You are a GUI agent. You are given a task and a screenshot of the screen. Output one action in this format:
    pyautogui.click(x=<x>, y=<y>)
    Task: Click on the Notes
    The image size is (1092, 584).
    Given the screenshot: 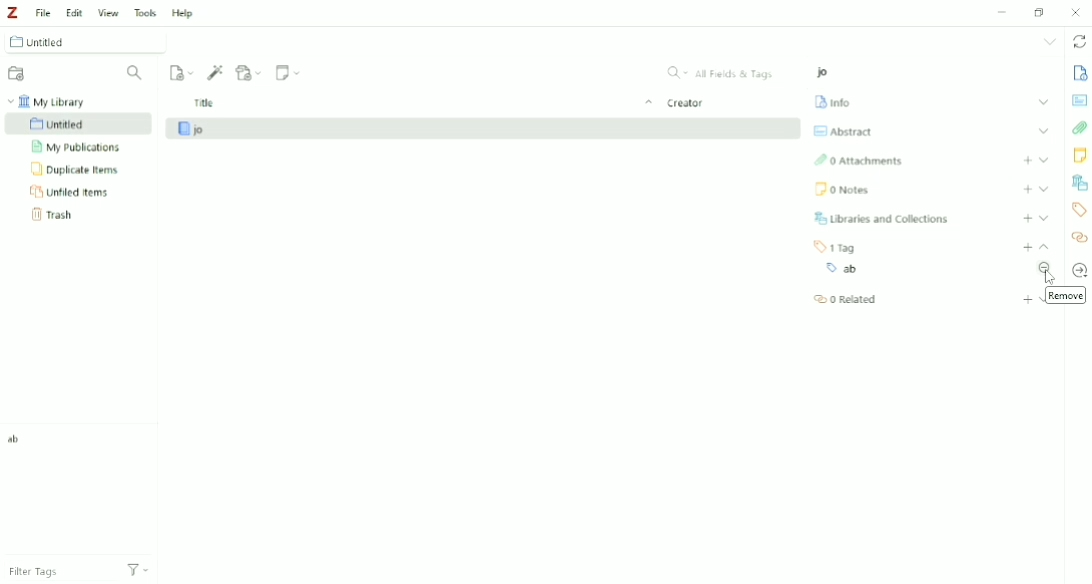 What is the action you would take?
    pyautogui.click(x=1078, y=155)
    